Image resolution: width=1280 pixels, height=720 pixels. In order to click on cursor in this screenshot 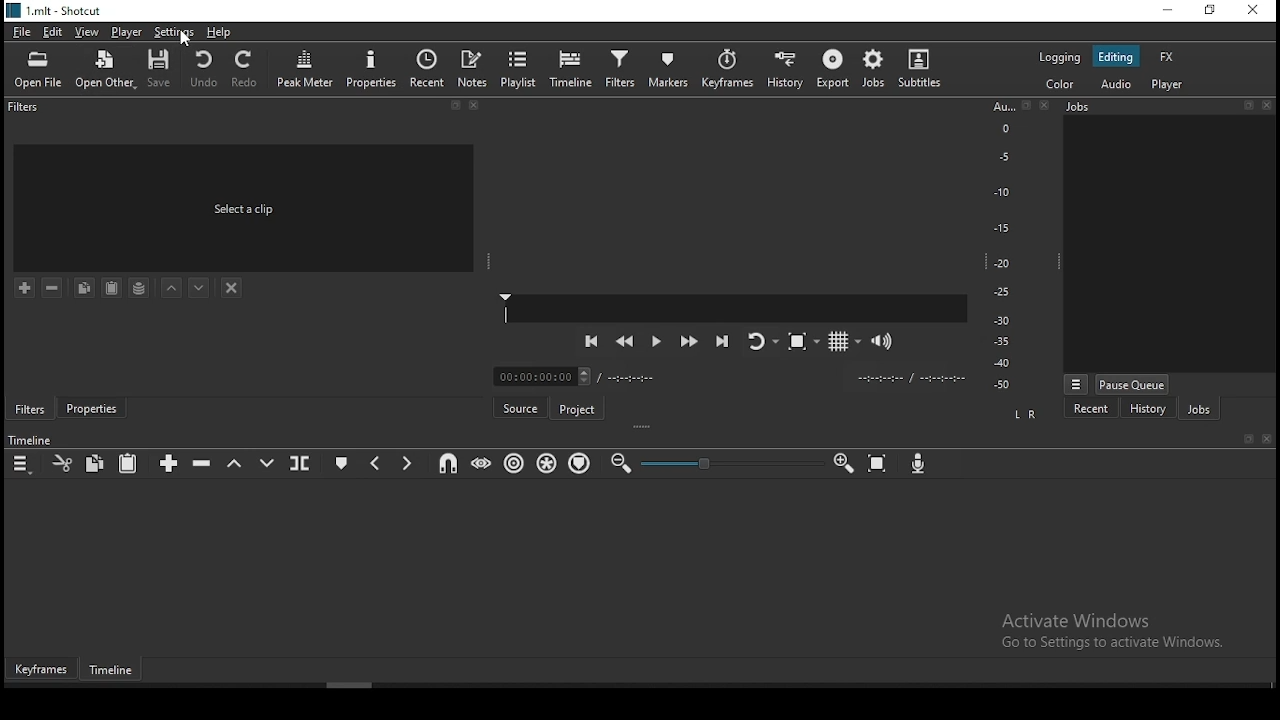, I will do `click(188, 41)`.